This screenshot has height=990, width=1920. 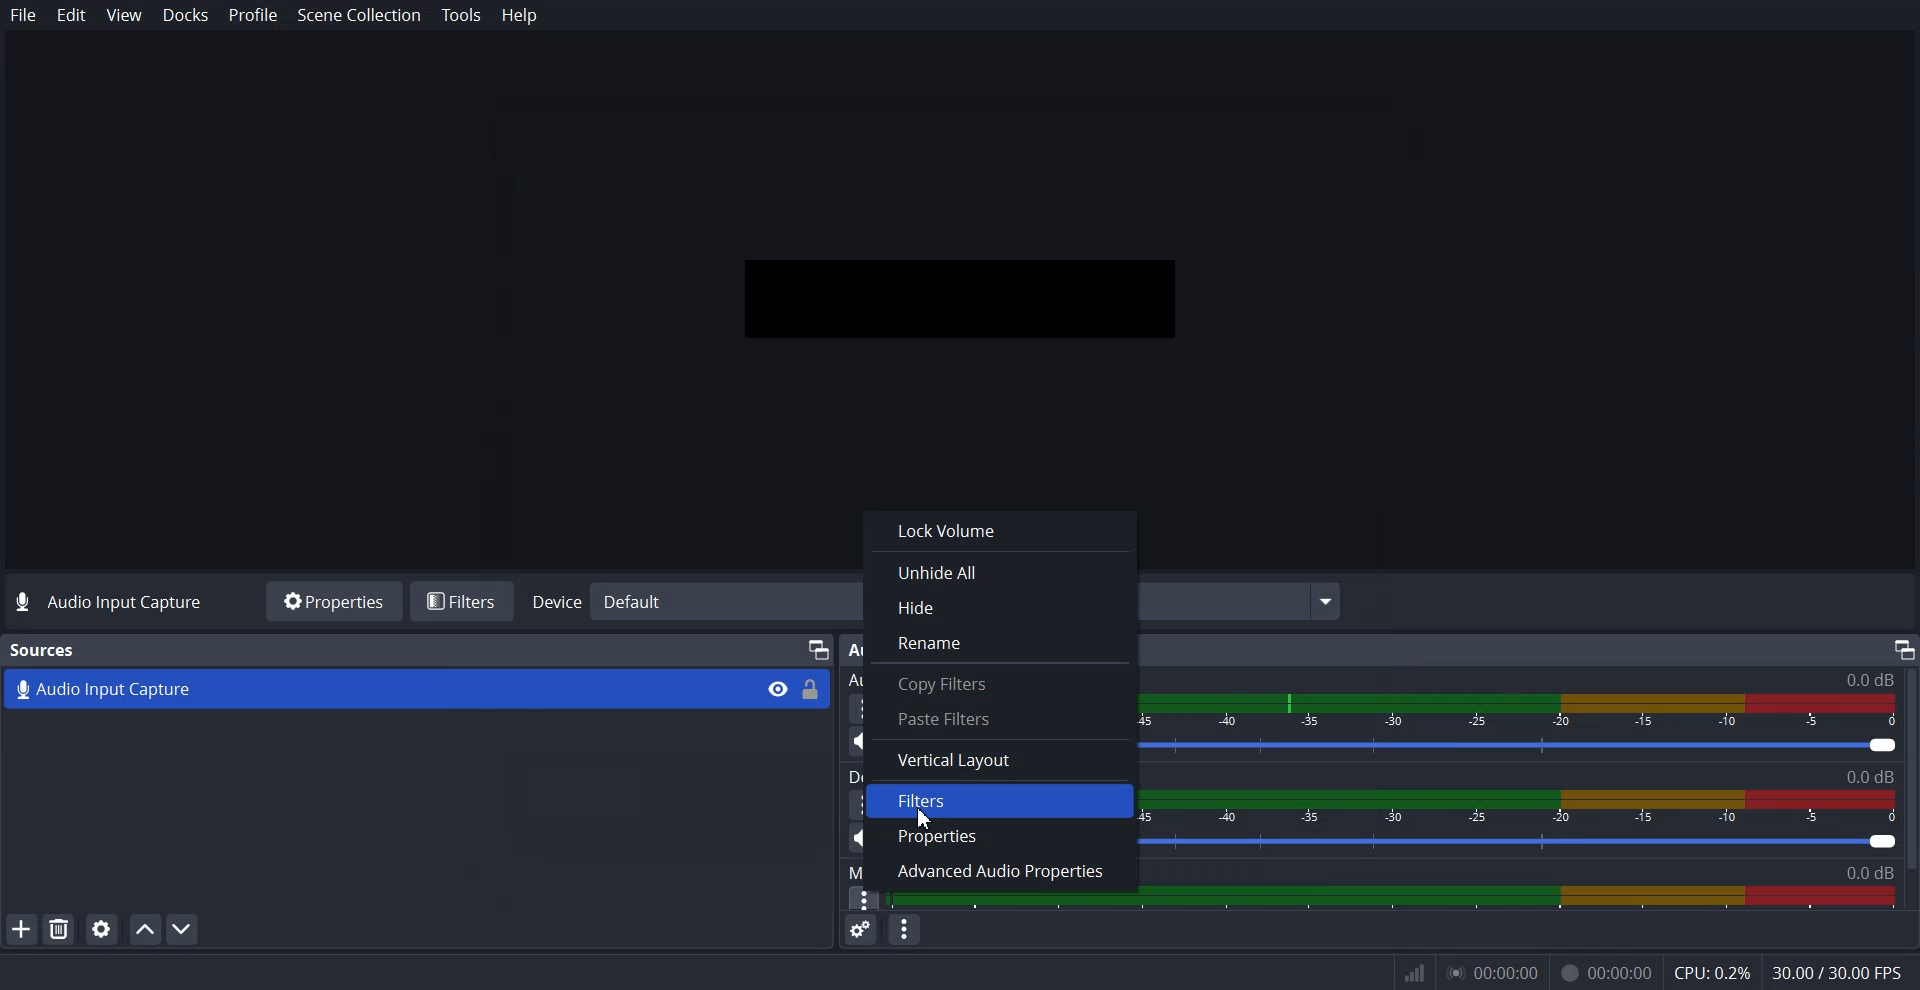 I want to click on Filters, so click(x=463, y=600).